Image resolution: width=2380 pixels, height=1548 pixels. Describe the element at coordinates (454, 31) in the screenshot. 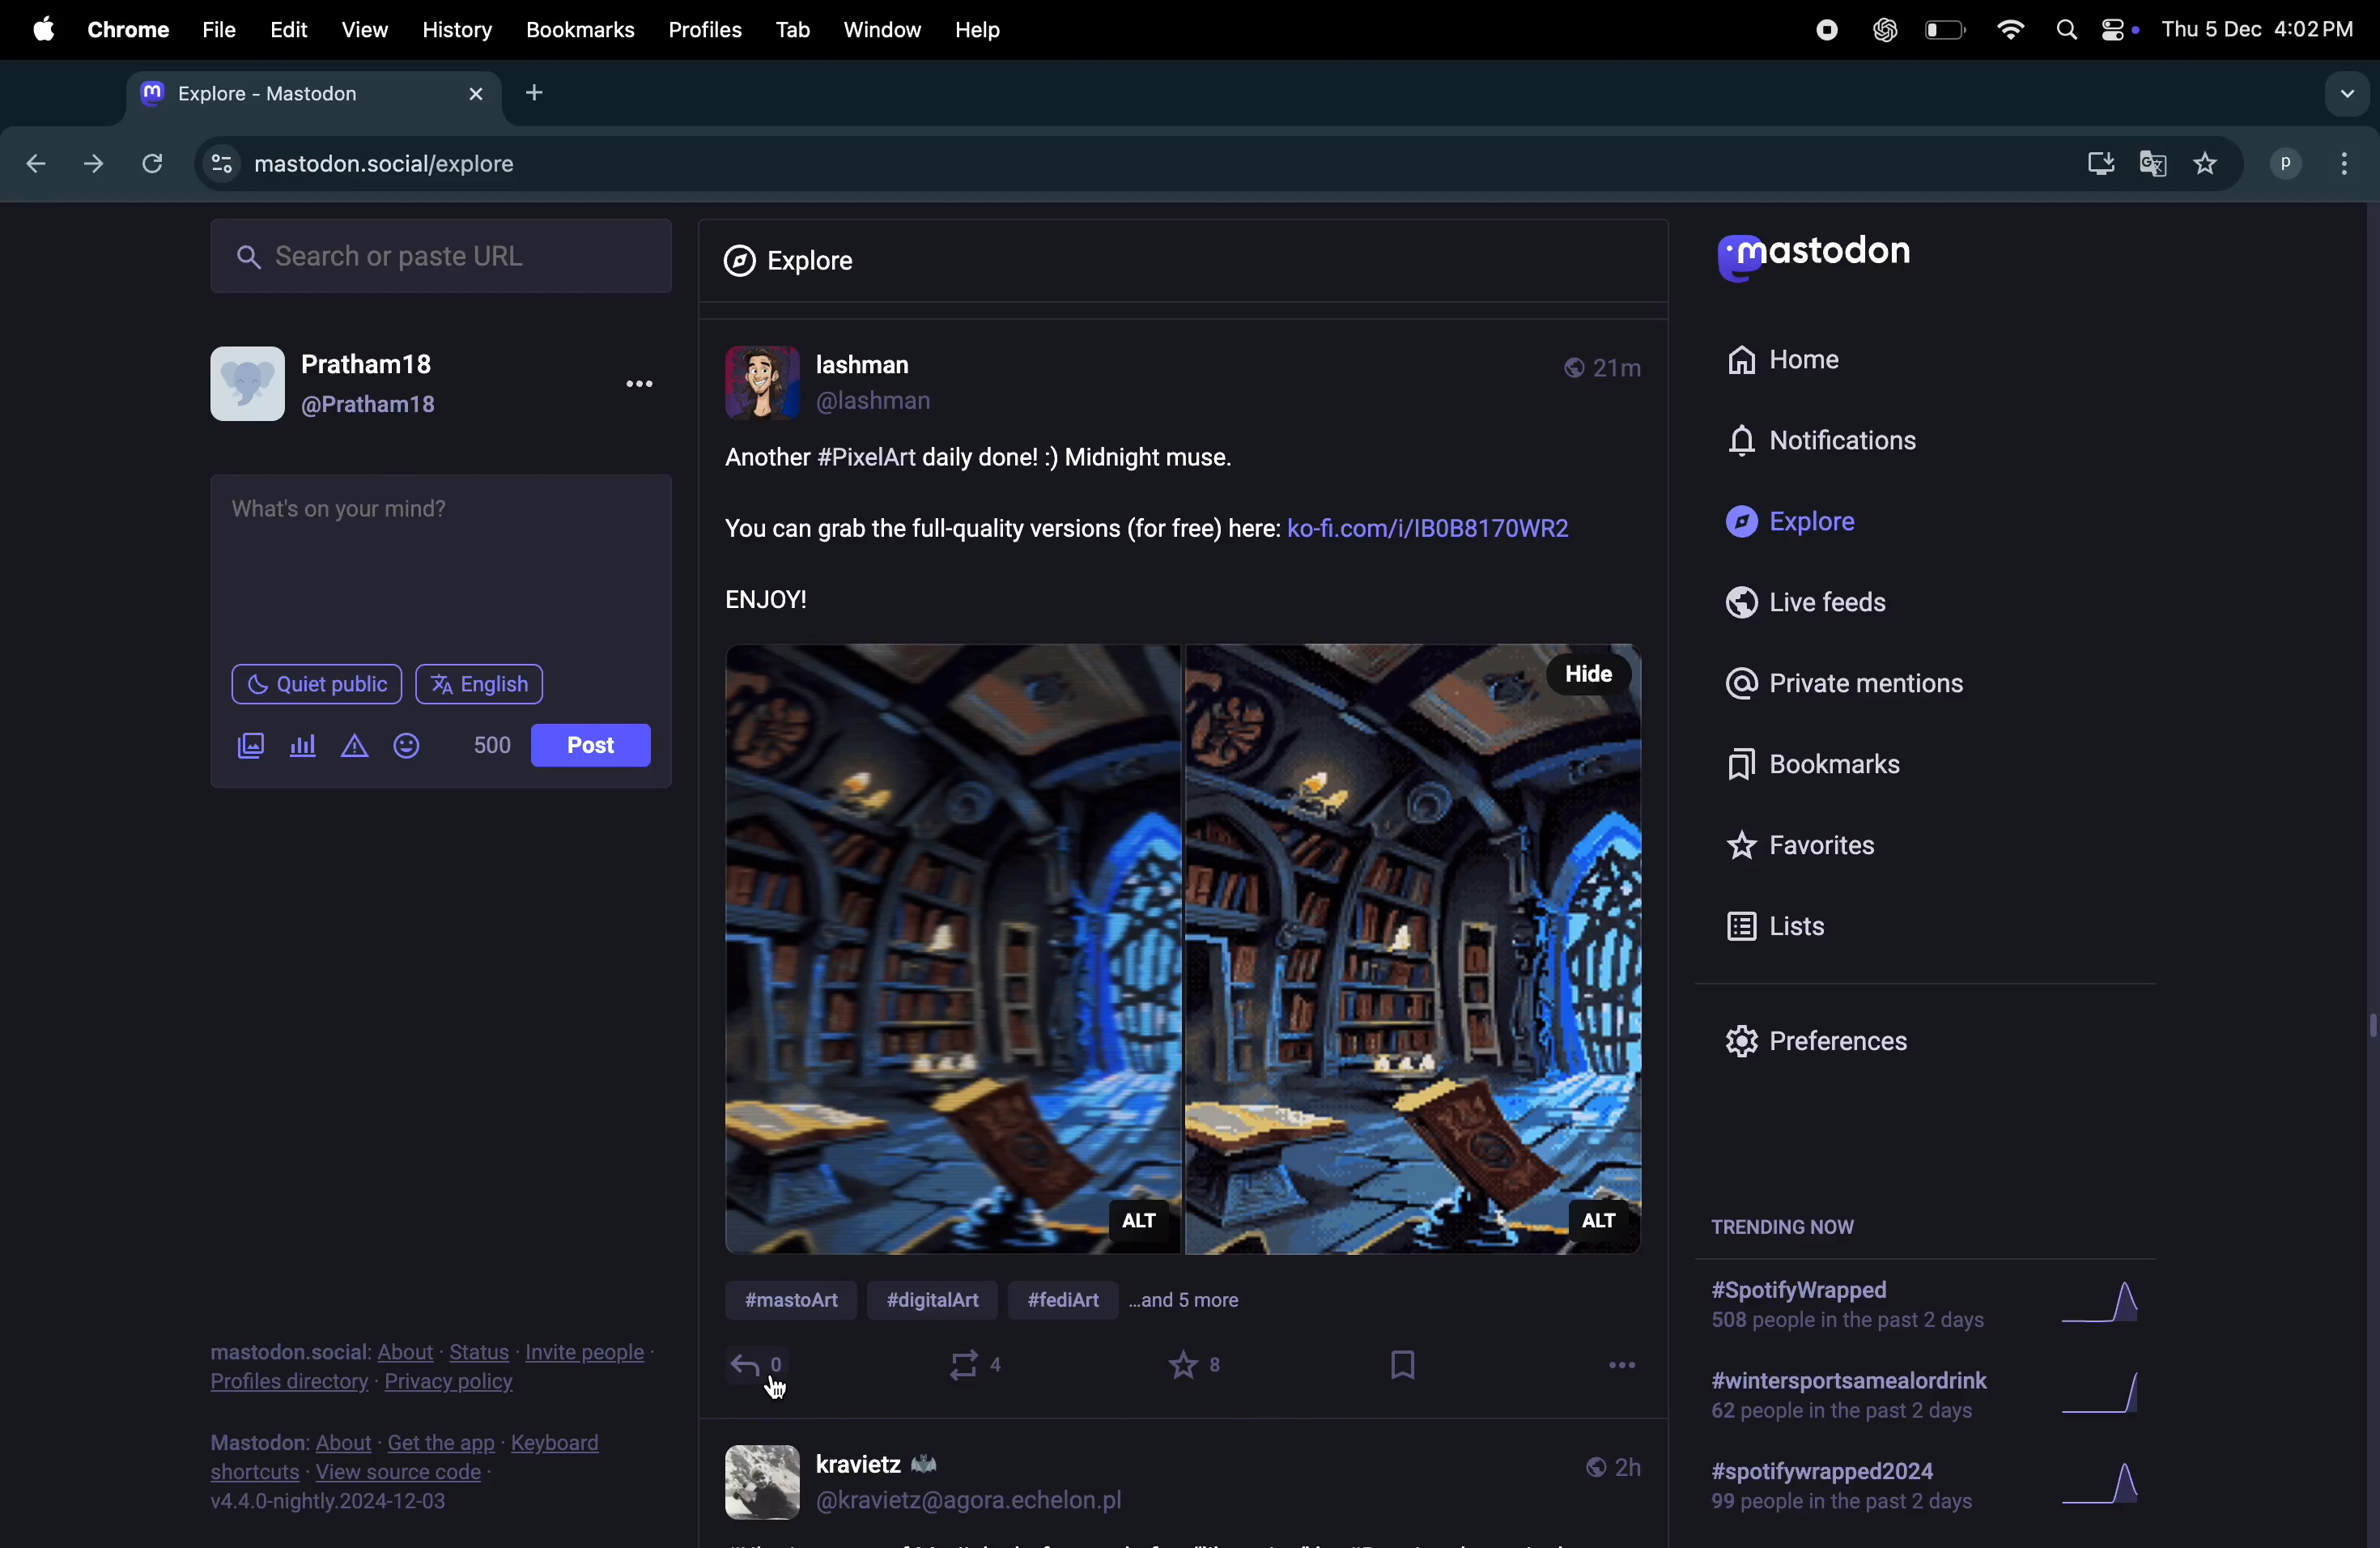

I see `History` at that location.